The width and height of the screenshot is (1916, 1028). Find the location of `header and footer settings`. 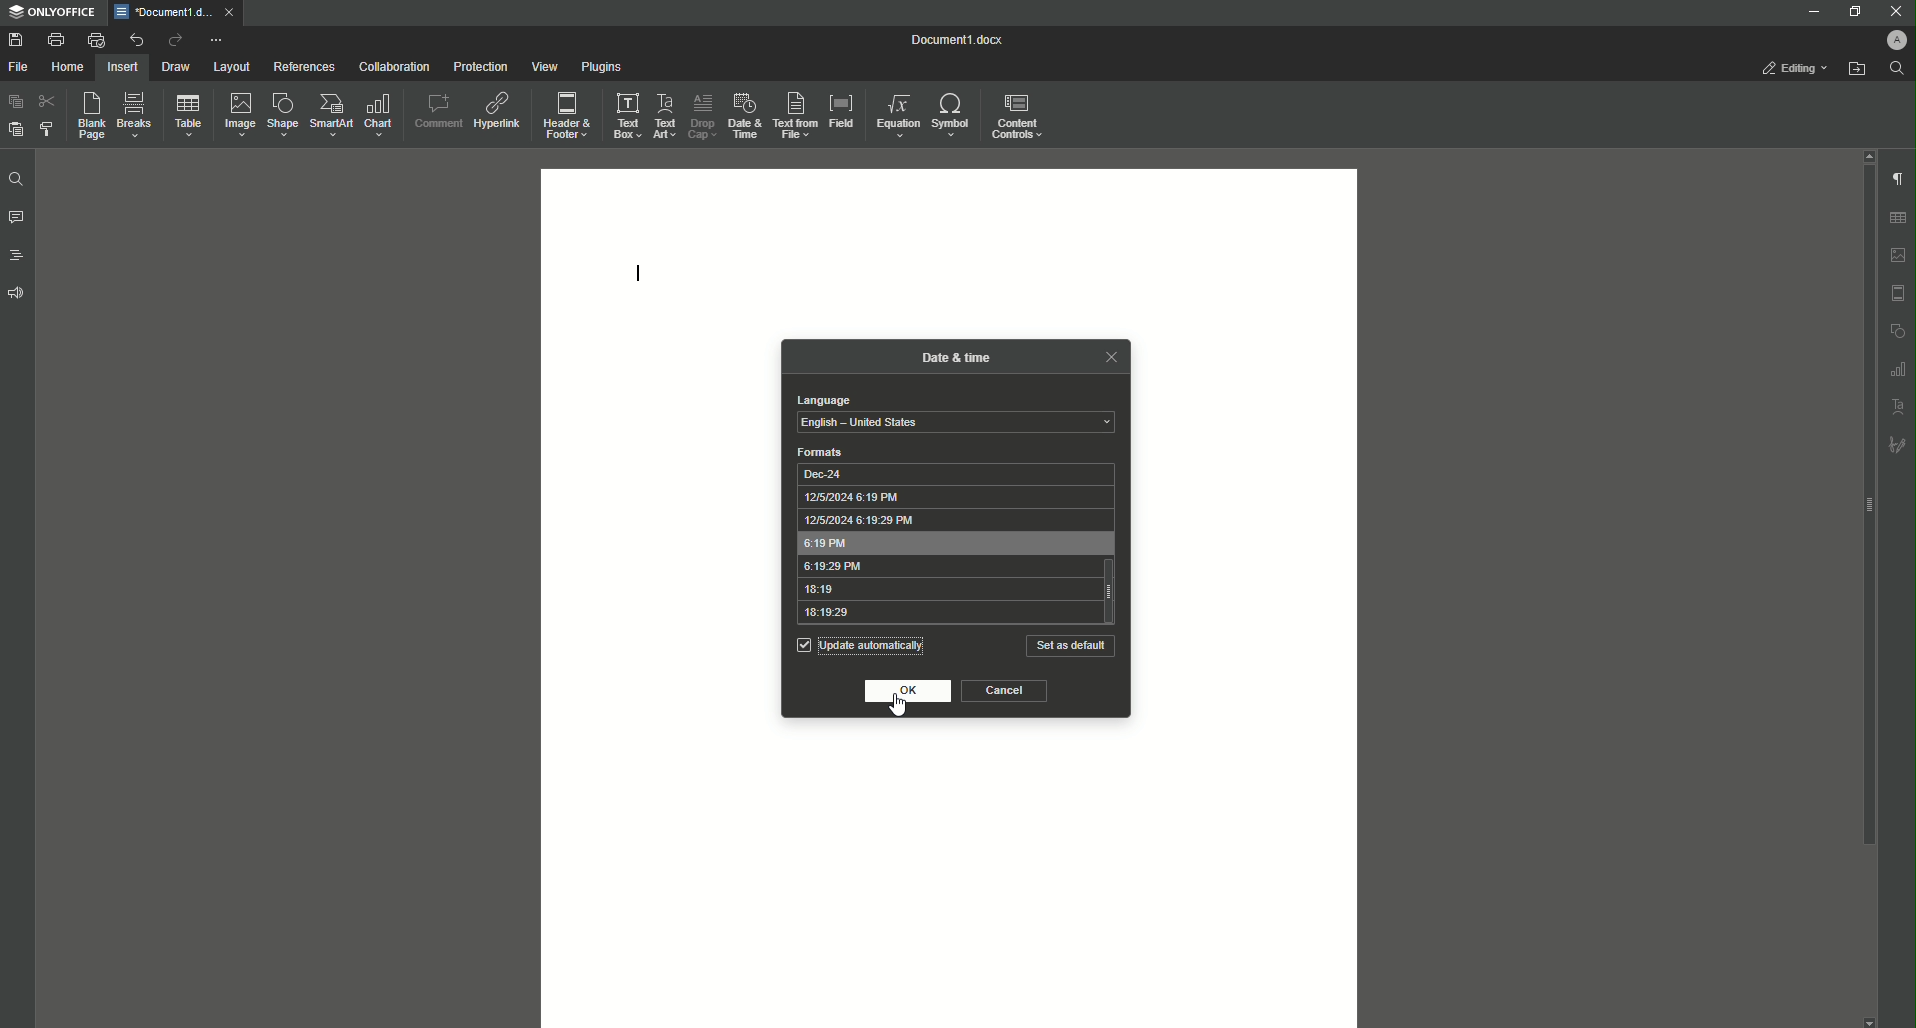

header and footer settings is located at coordinates (1898, 293).